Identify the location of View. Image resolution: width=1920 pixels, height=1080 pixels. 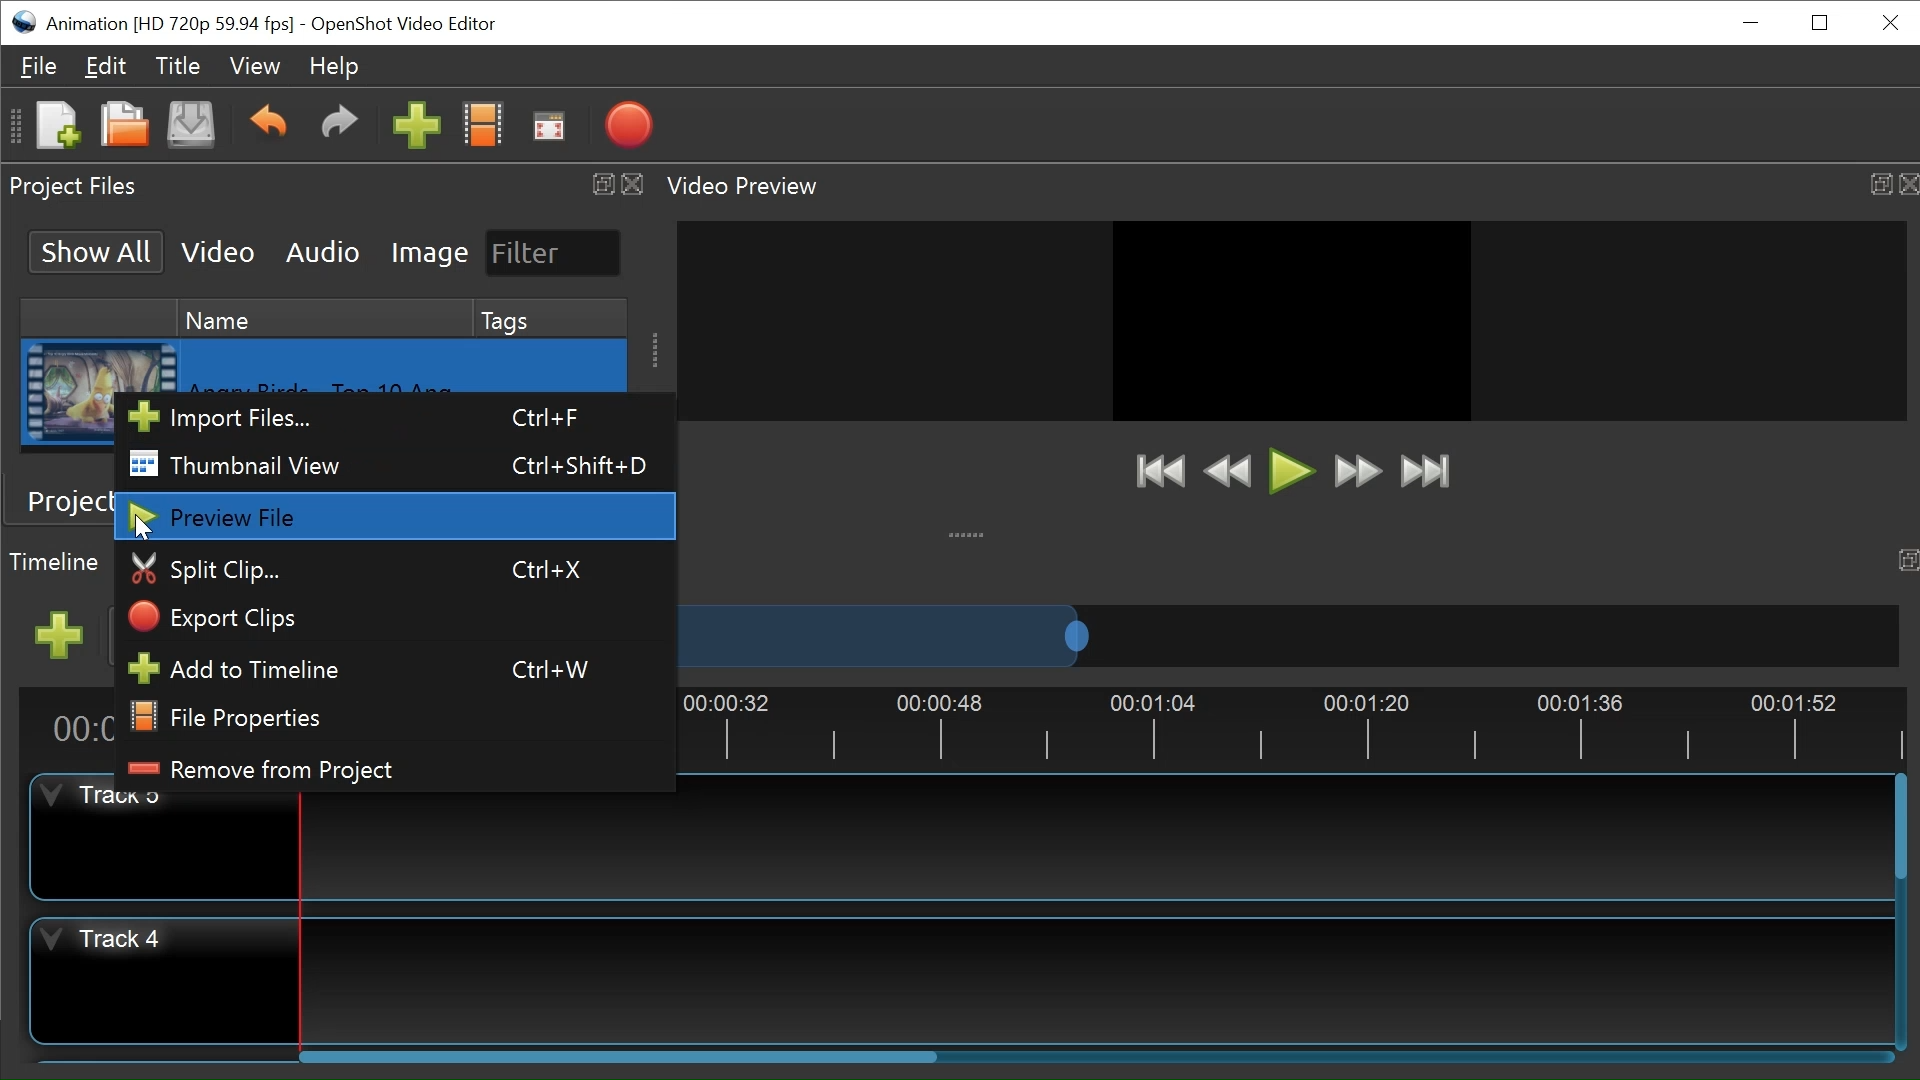
(251, 66).